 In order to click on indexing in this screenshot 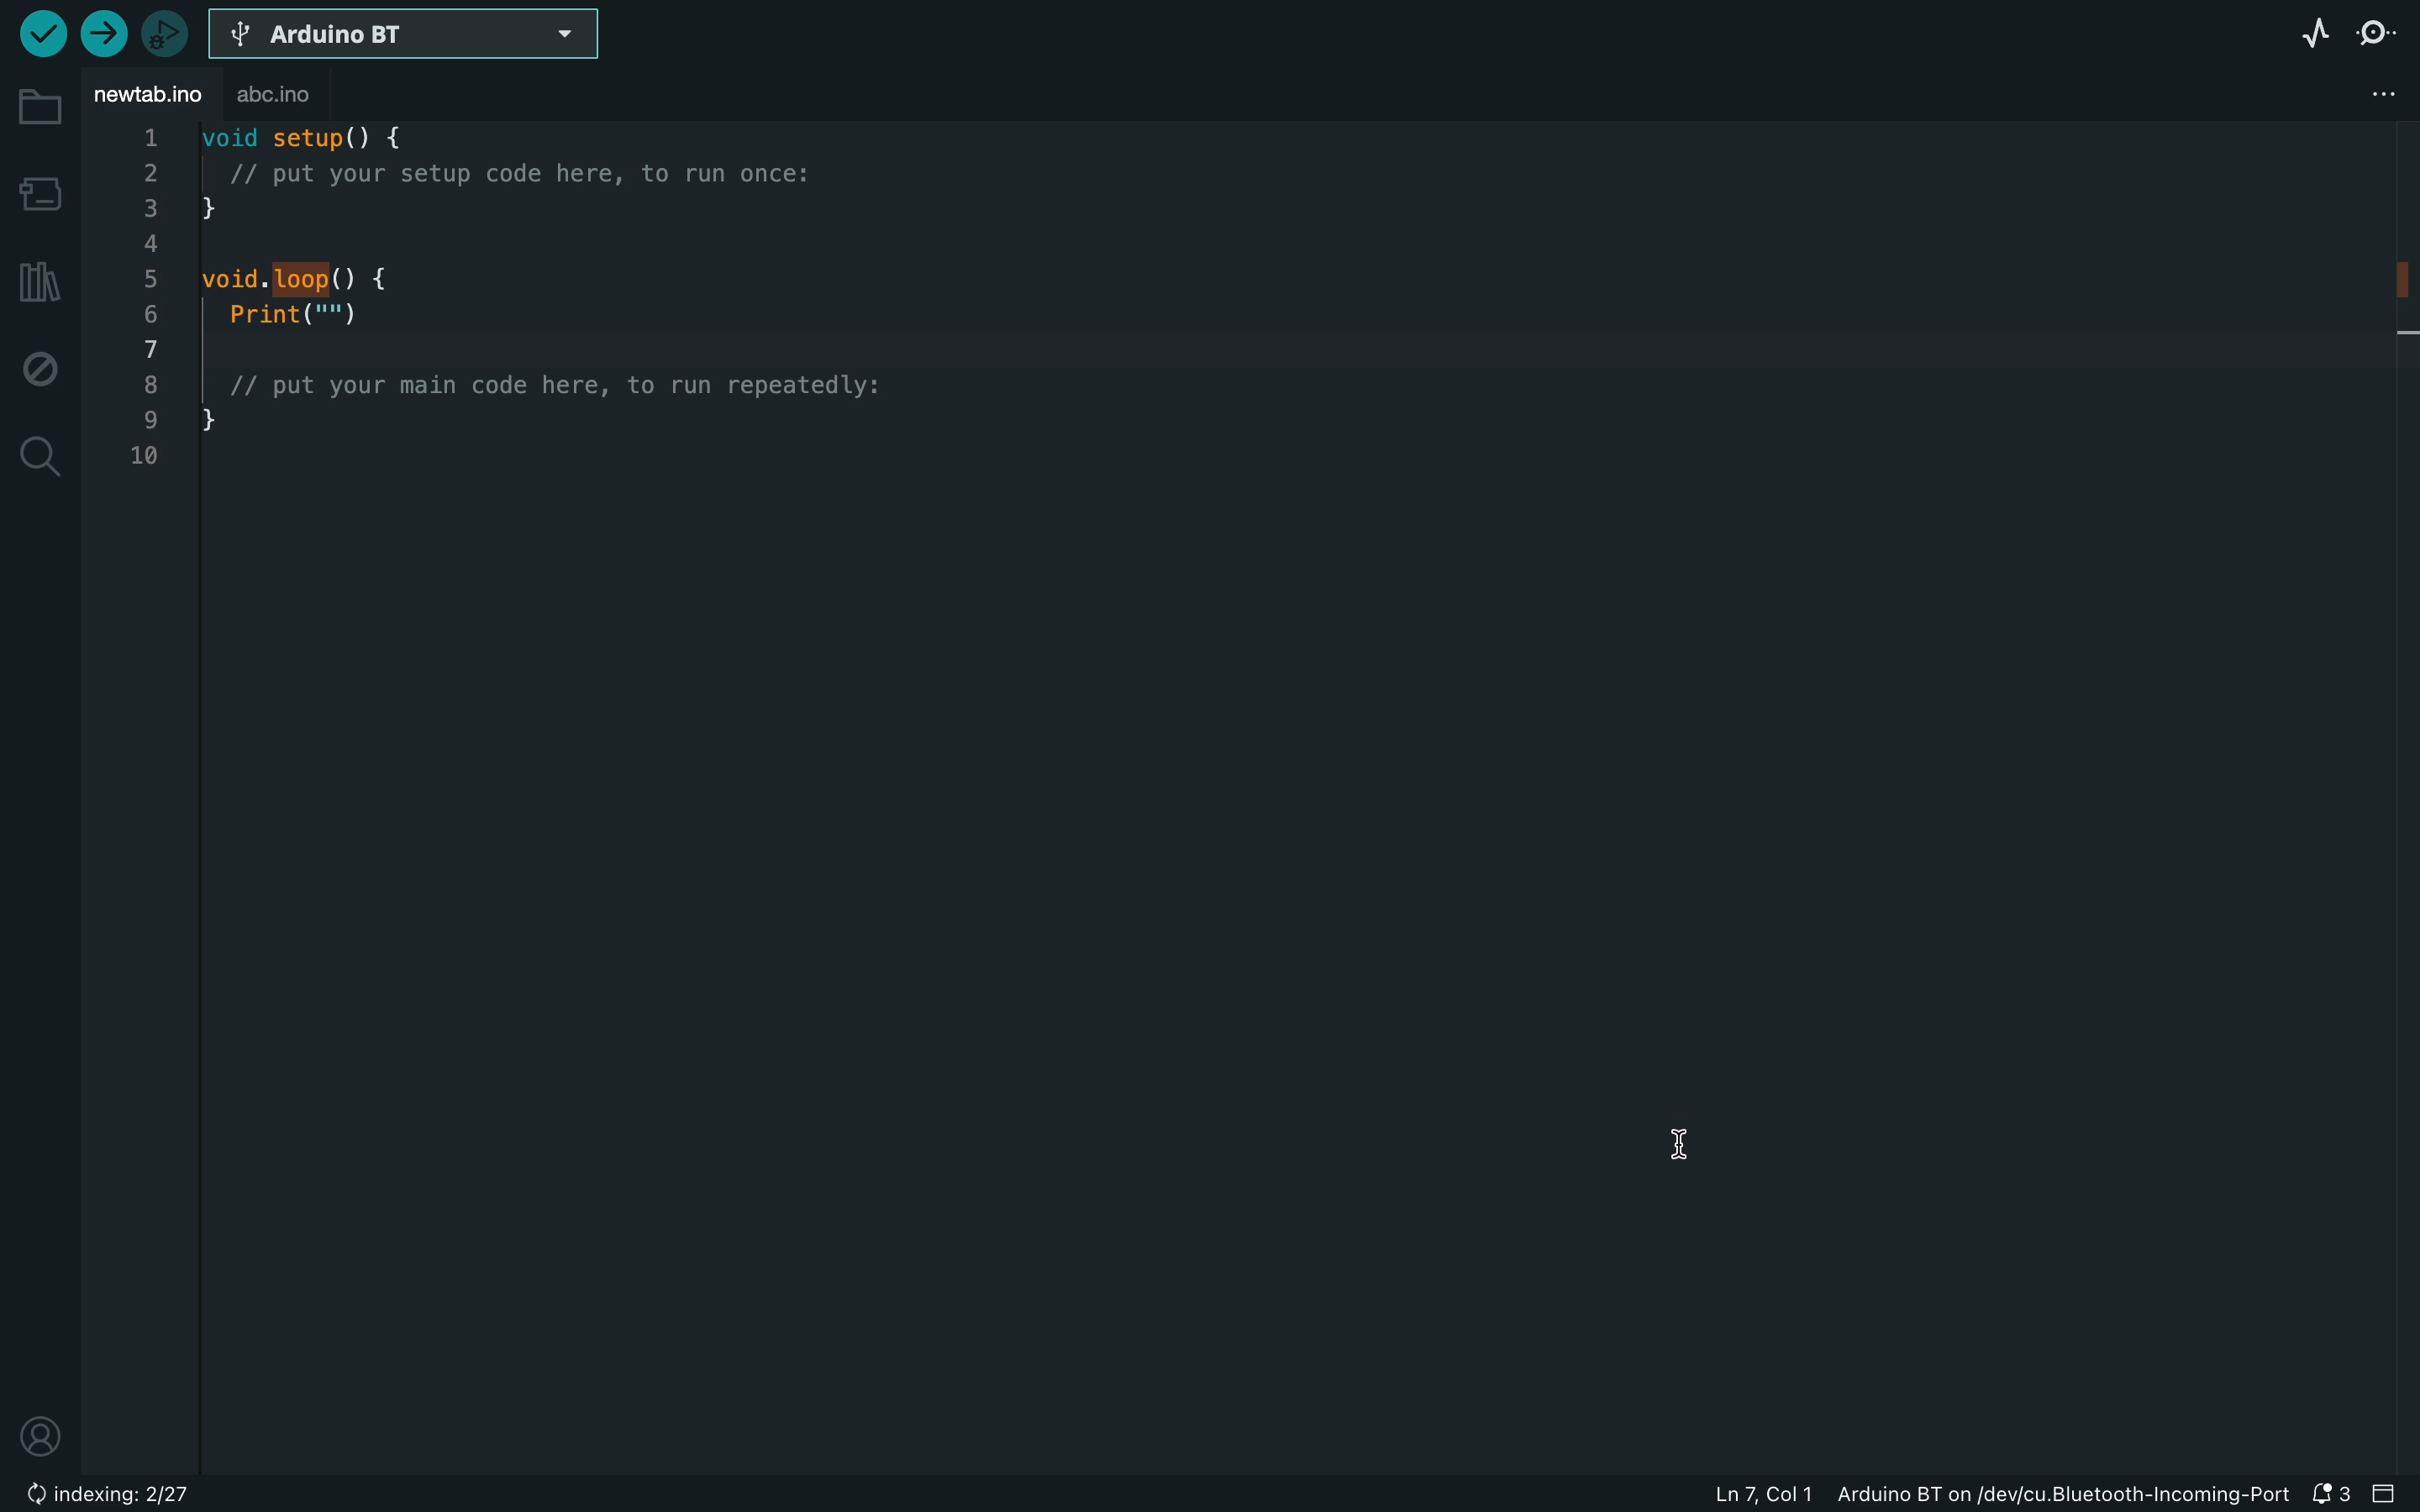, I will do `click(107, 1496)`.